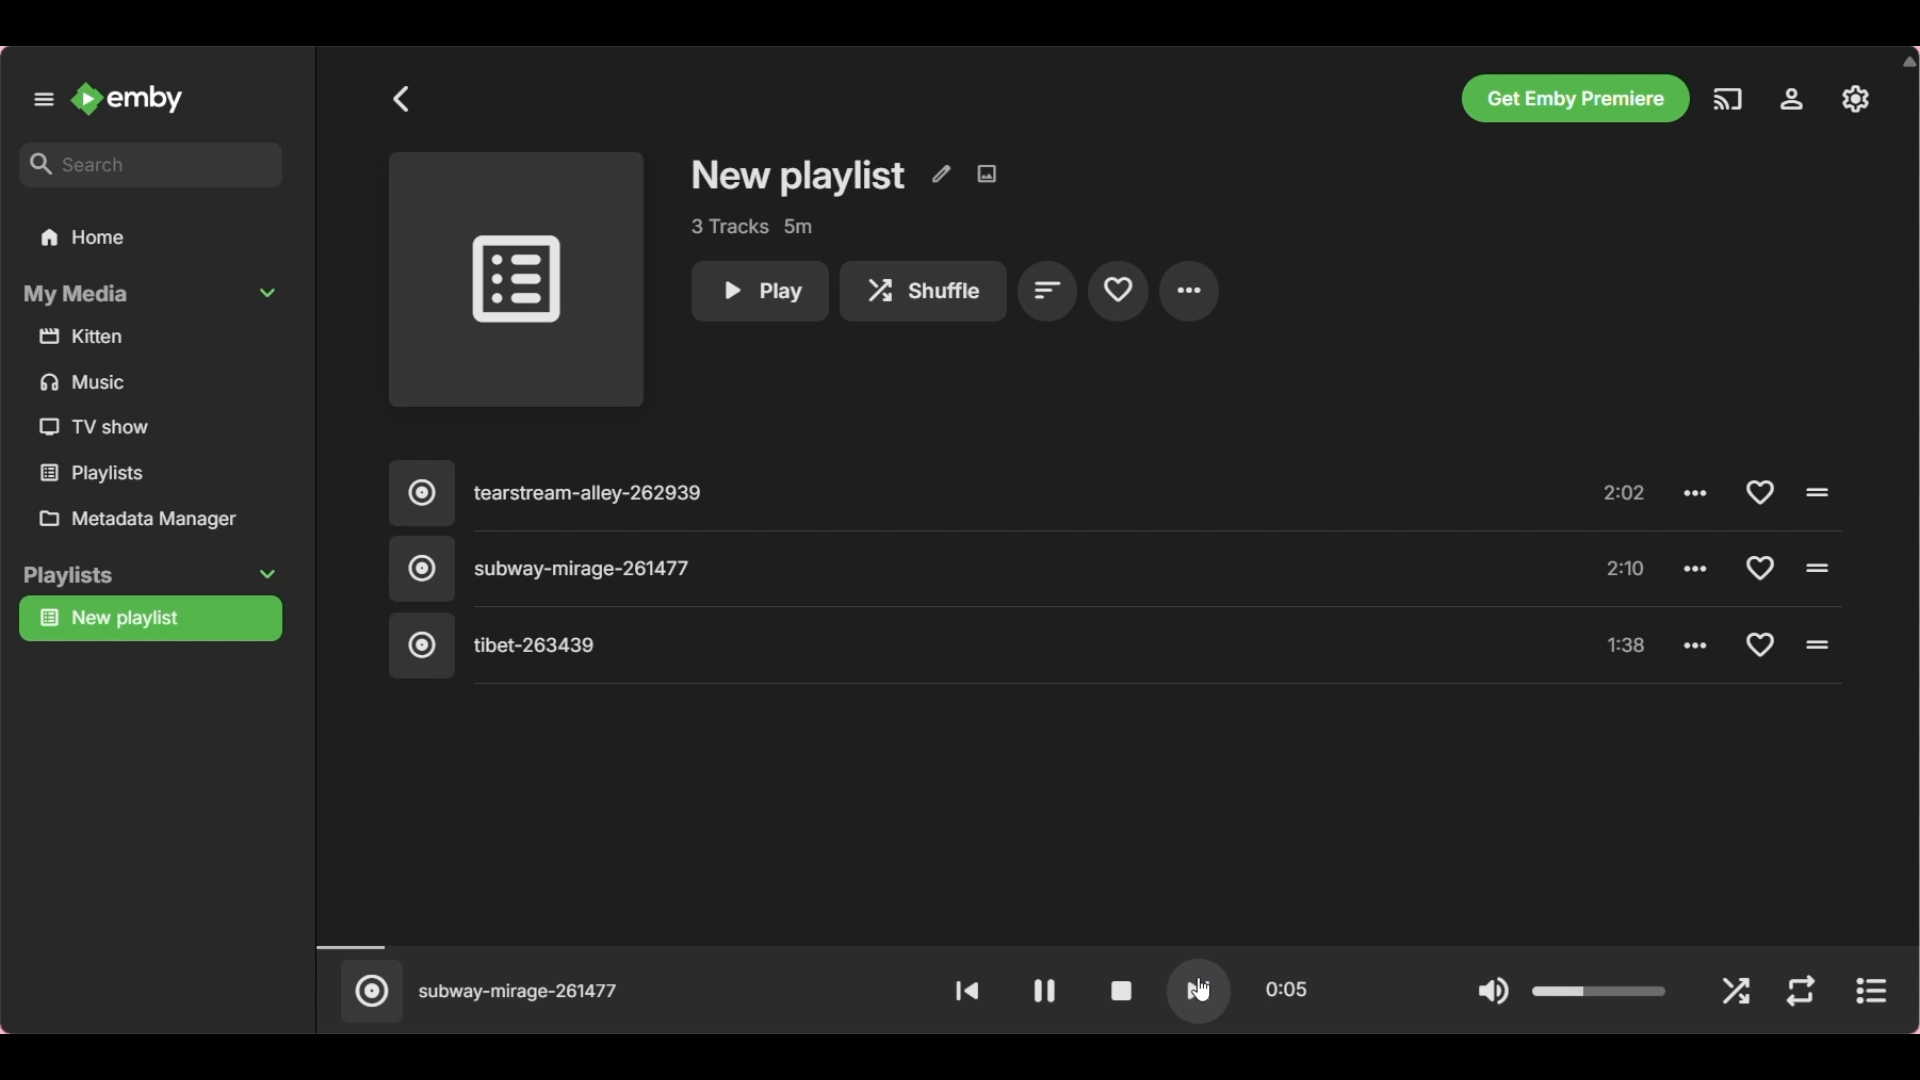 The image size is (1920, 1080). What do you see at coordinates (100, 427) in the screenshot?
I see `tv show` at bounding box center [100, 427].